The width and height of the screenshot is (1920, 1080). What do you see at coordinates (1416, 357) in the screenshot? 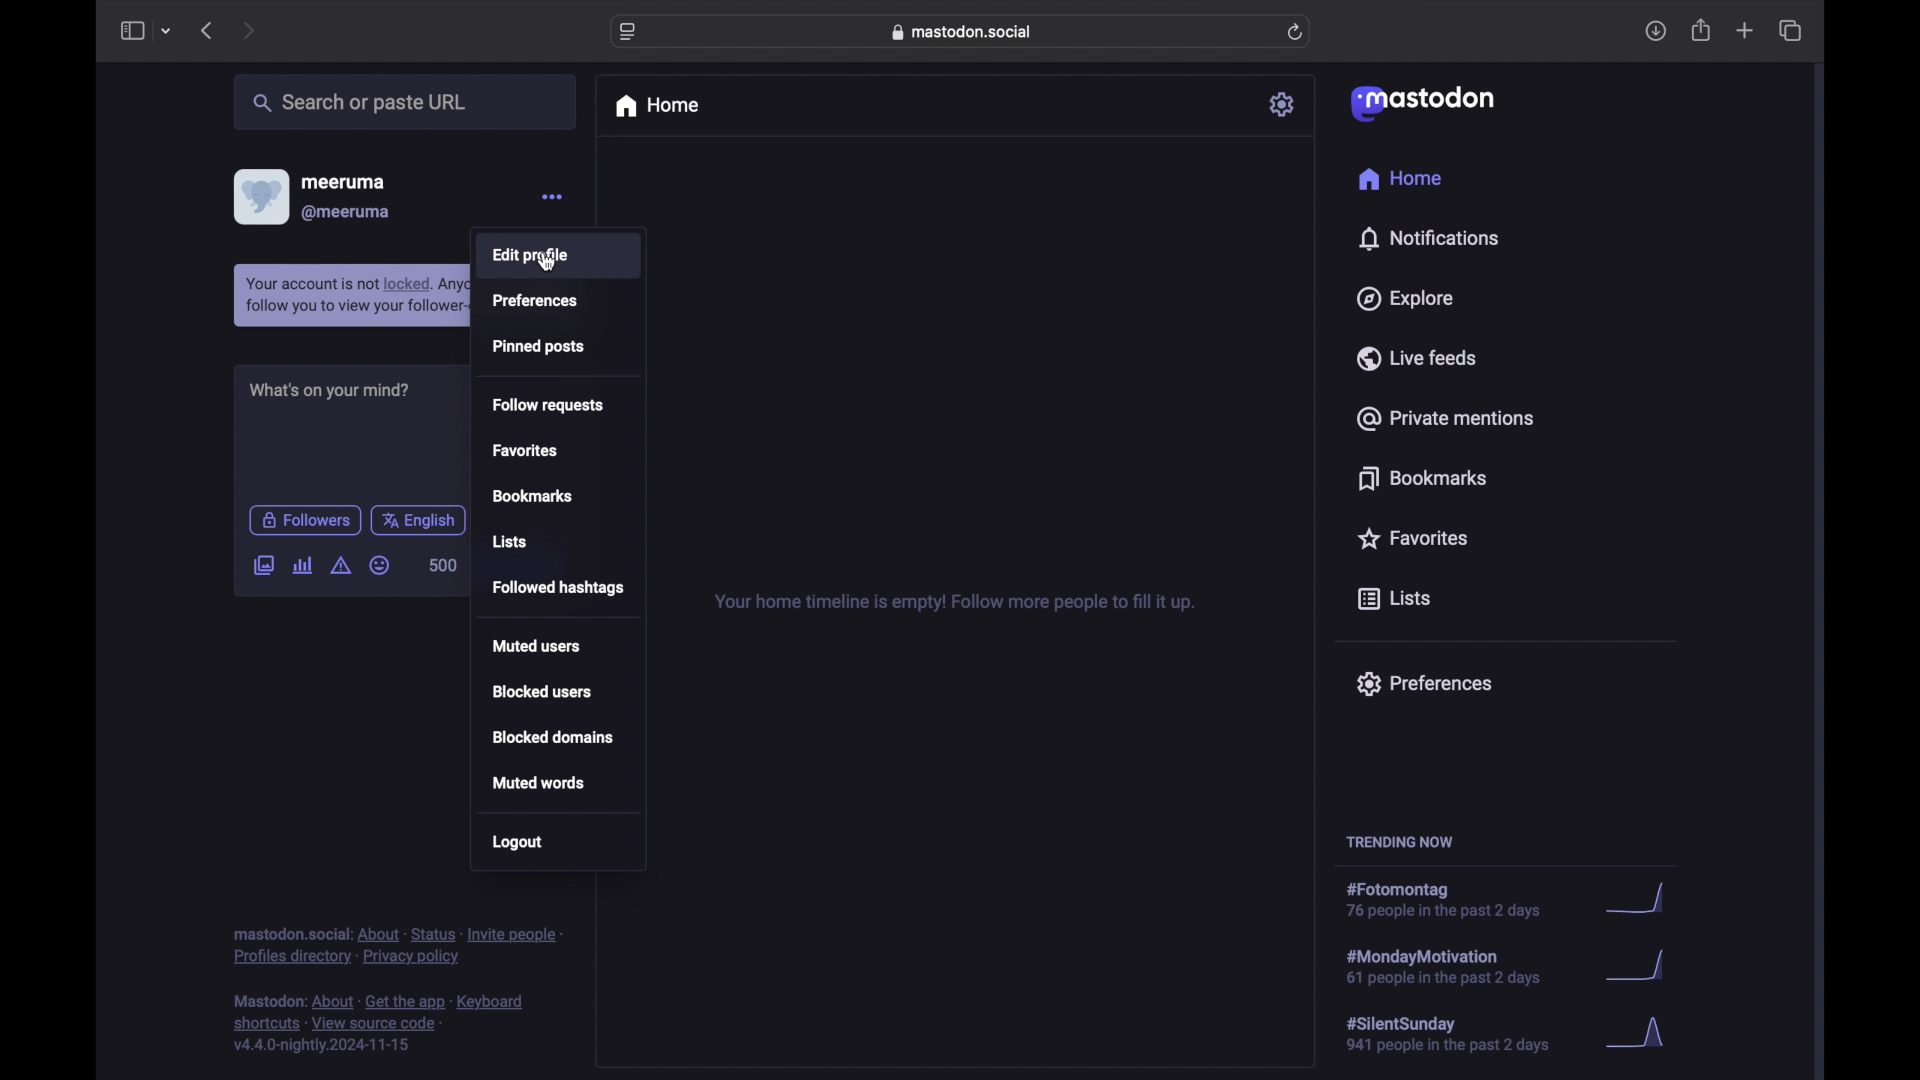
I see `live feeds` at bounding box center [1416, 357].